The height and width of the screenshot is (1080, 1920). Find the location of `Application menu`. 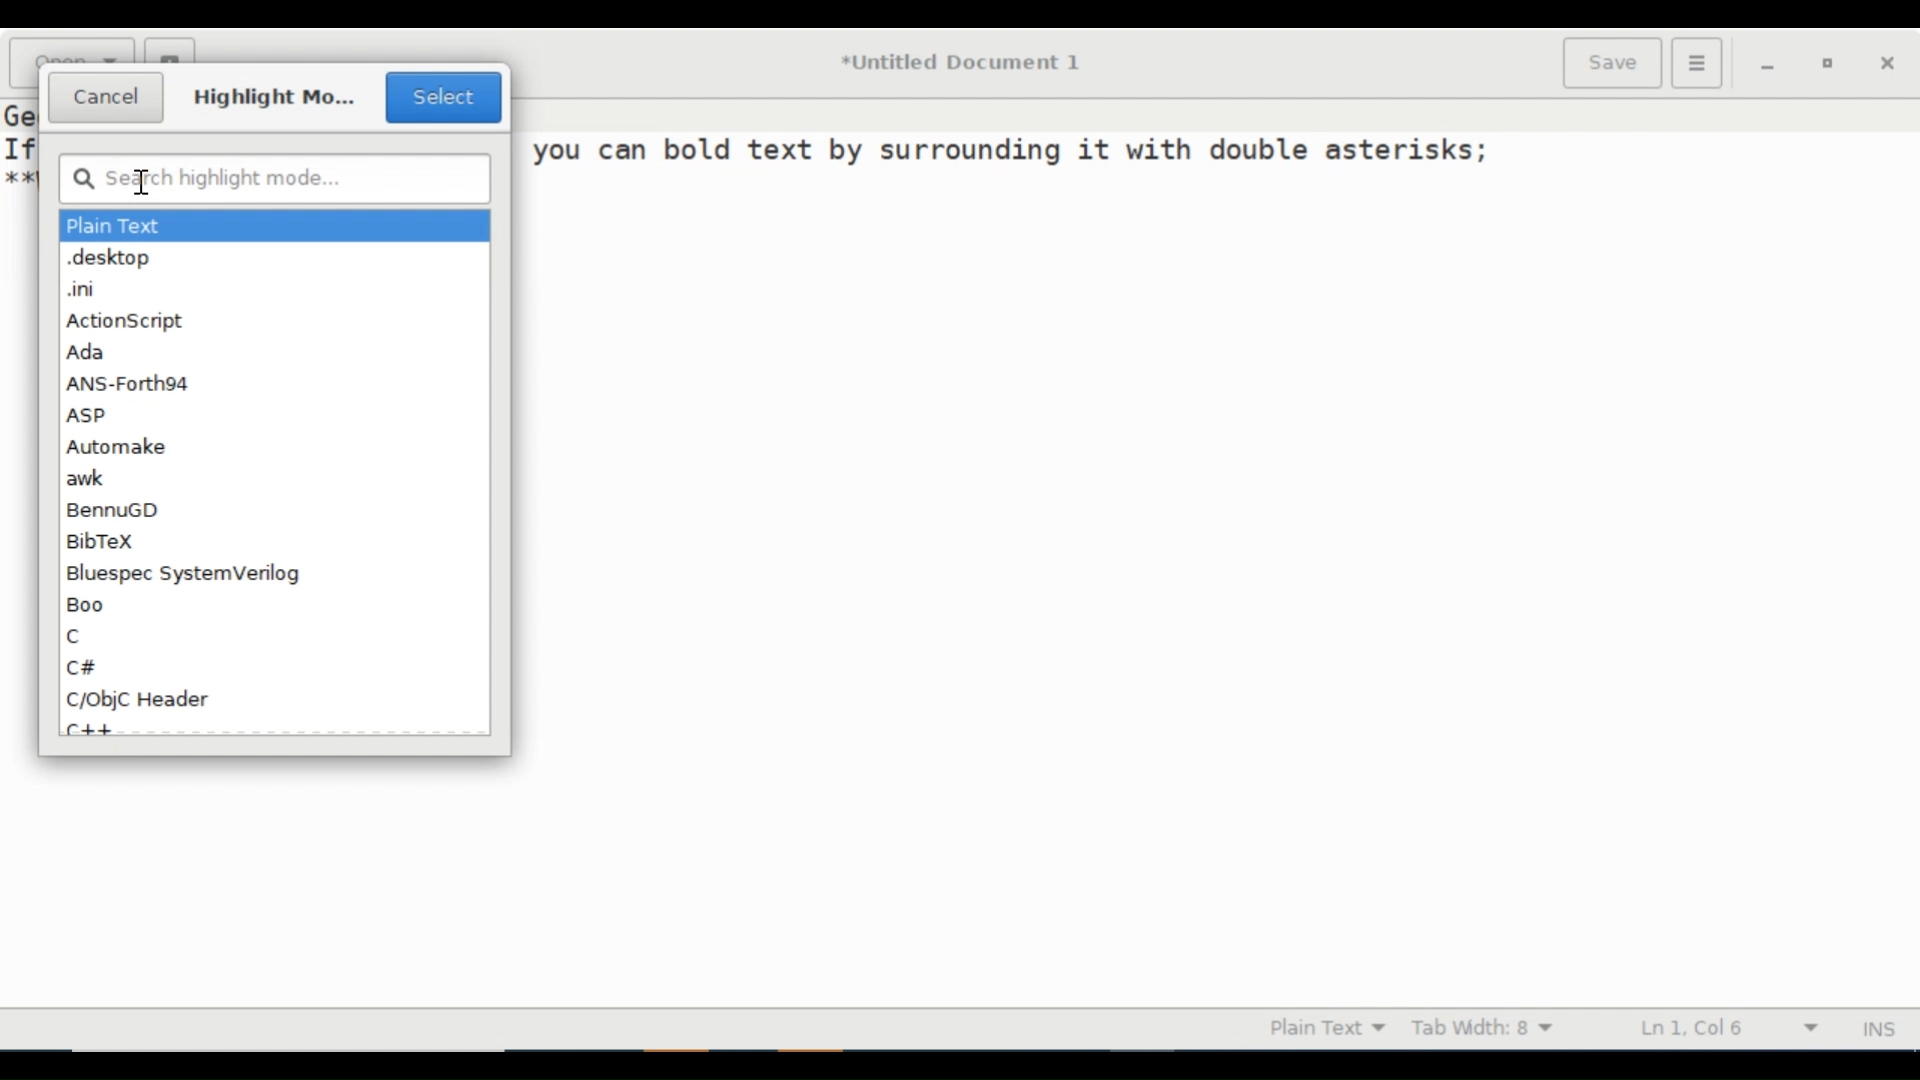

Application menu is located at coordinates (1695, 62).